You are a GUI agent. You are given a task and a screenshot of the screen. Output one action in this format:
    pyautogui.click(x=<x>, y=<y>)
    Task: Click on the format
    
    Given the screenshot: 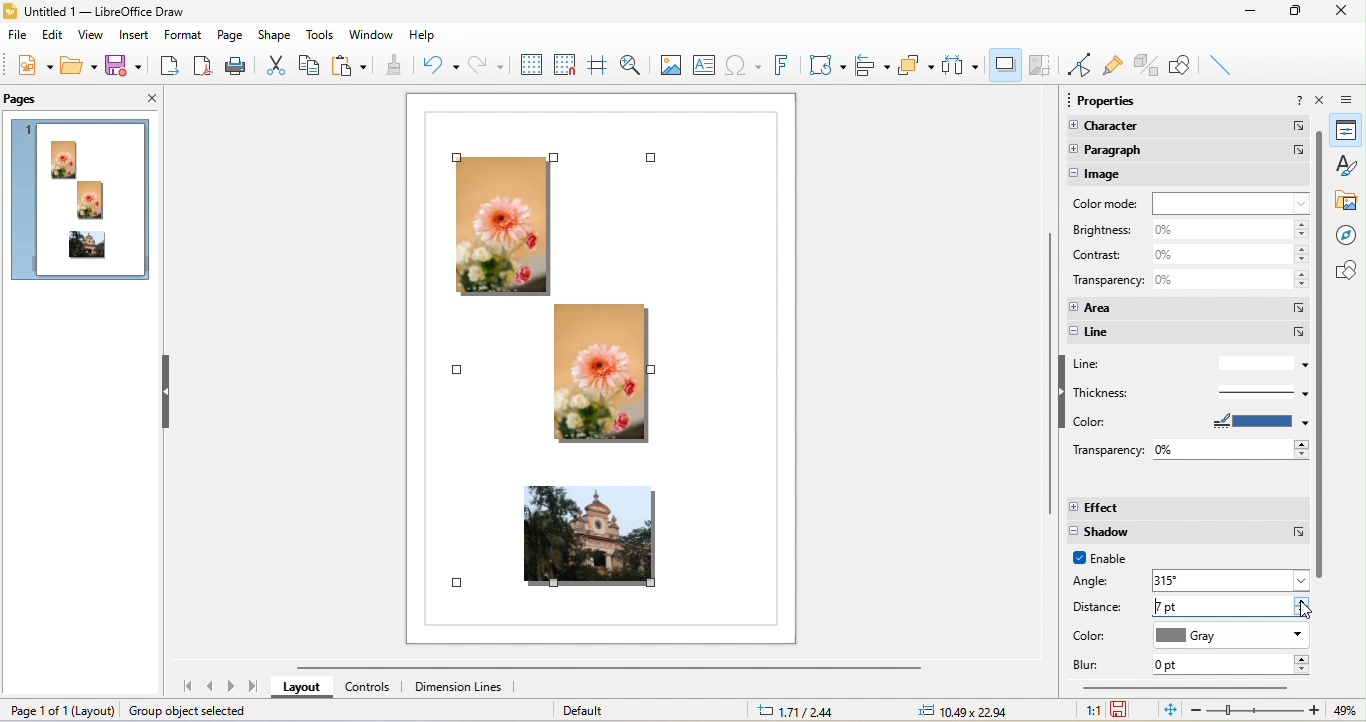 What is the action you would take?
    pyautogui.click(x=182, y=34)
    